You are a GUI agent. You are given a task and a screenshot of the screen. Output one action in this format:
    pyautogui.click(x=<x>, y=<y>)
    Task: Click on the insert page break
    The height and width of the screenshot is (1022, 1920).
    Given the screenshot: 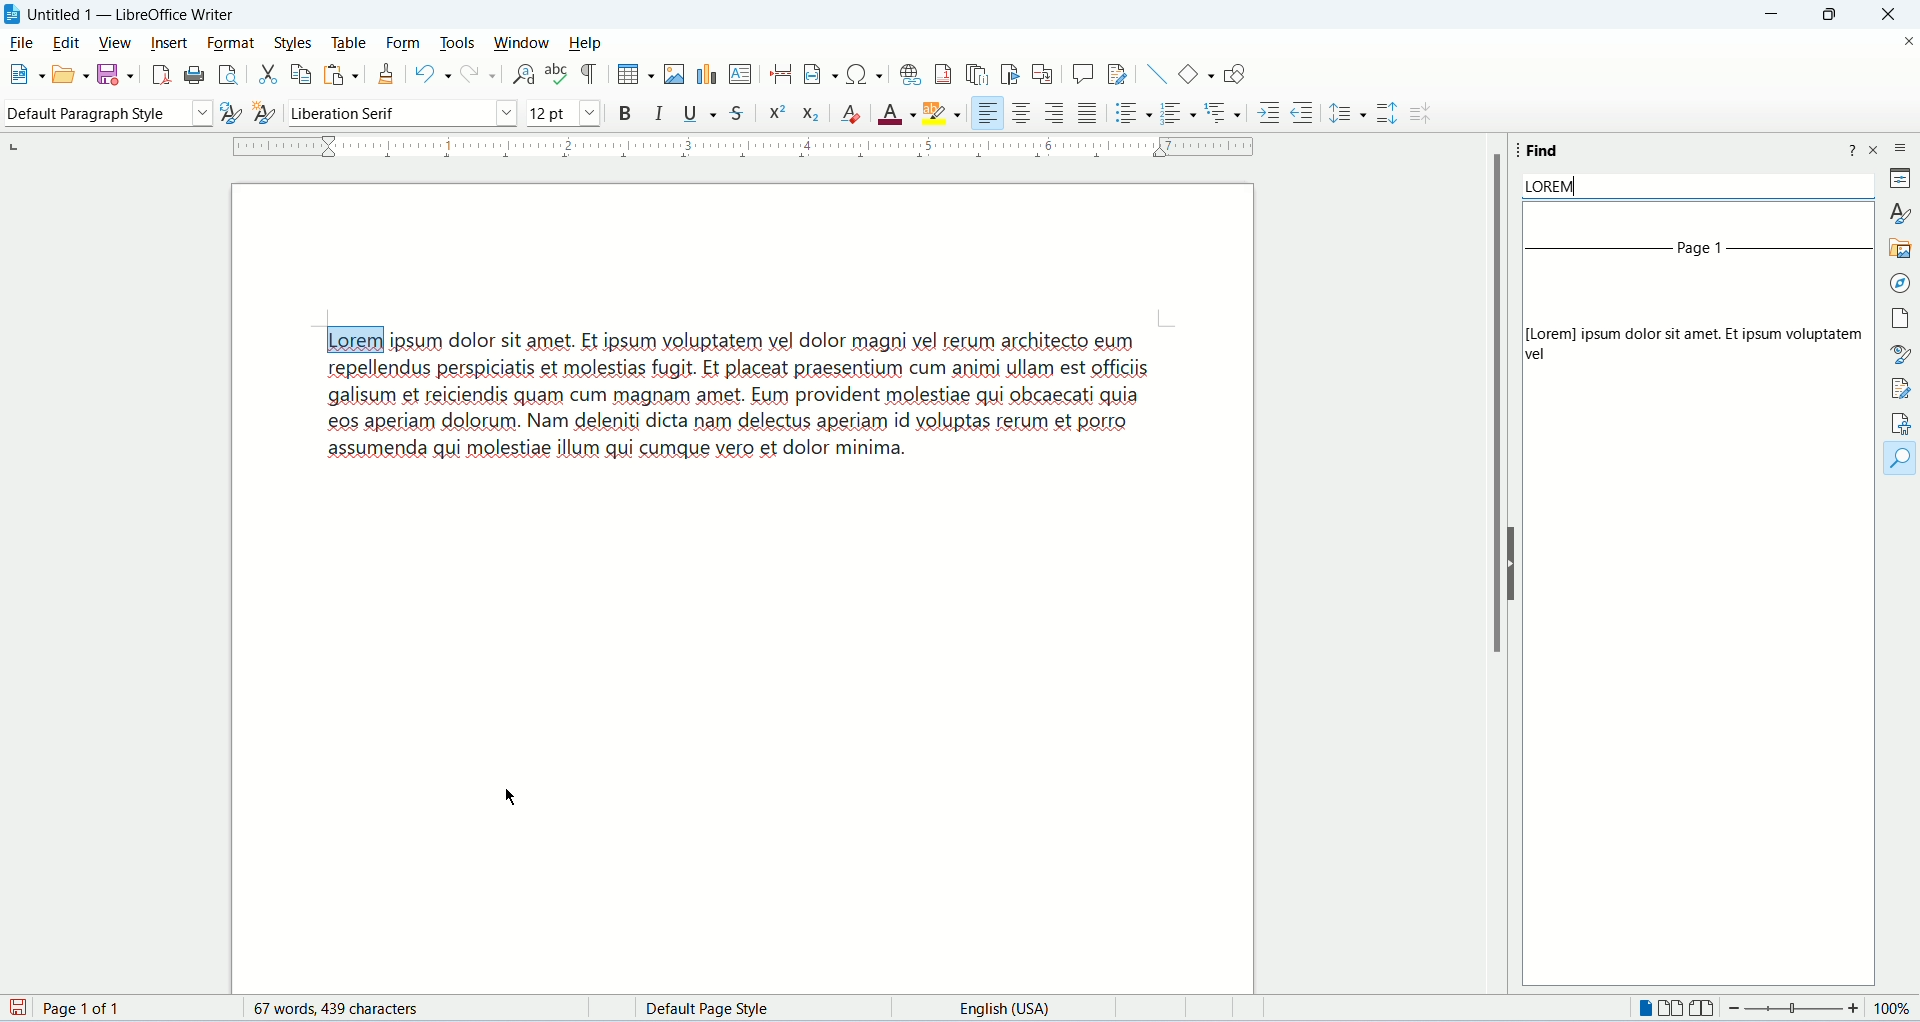 What is the action you would take?
    pyautogui.click(x=779, y=74)
    